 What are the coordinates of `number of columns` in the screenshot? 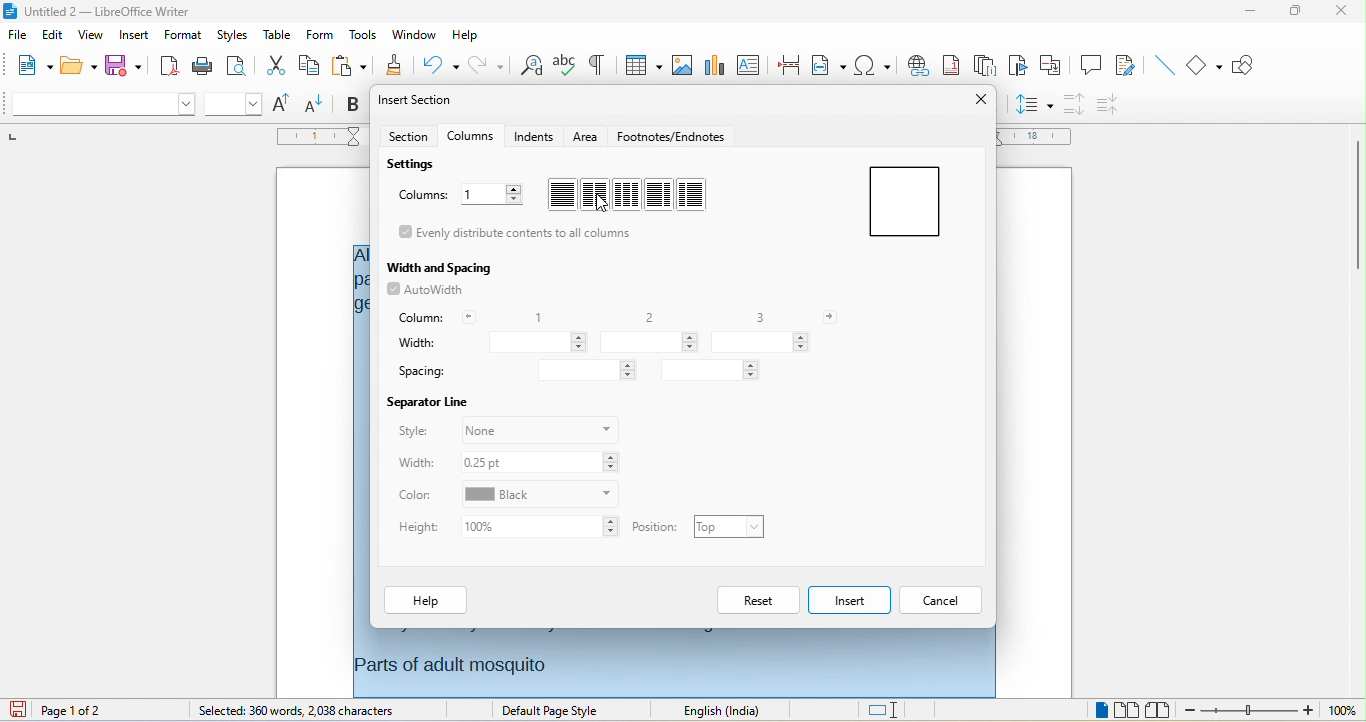 It's located at (491, 195).